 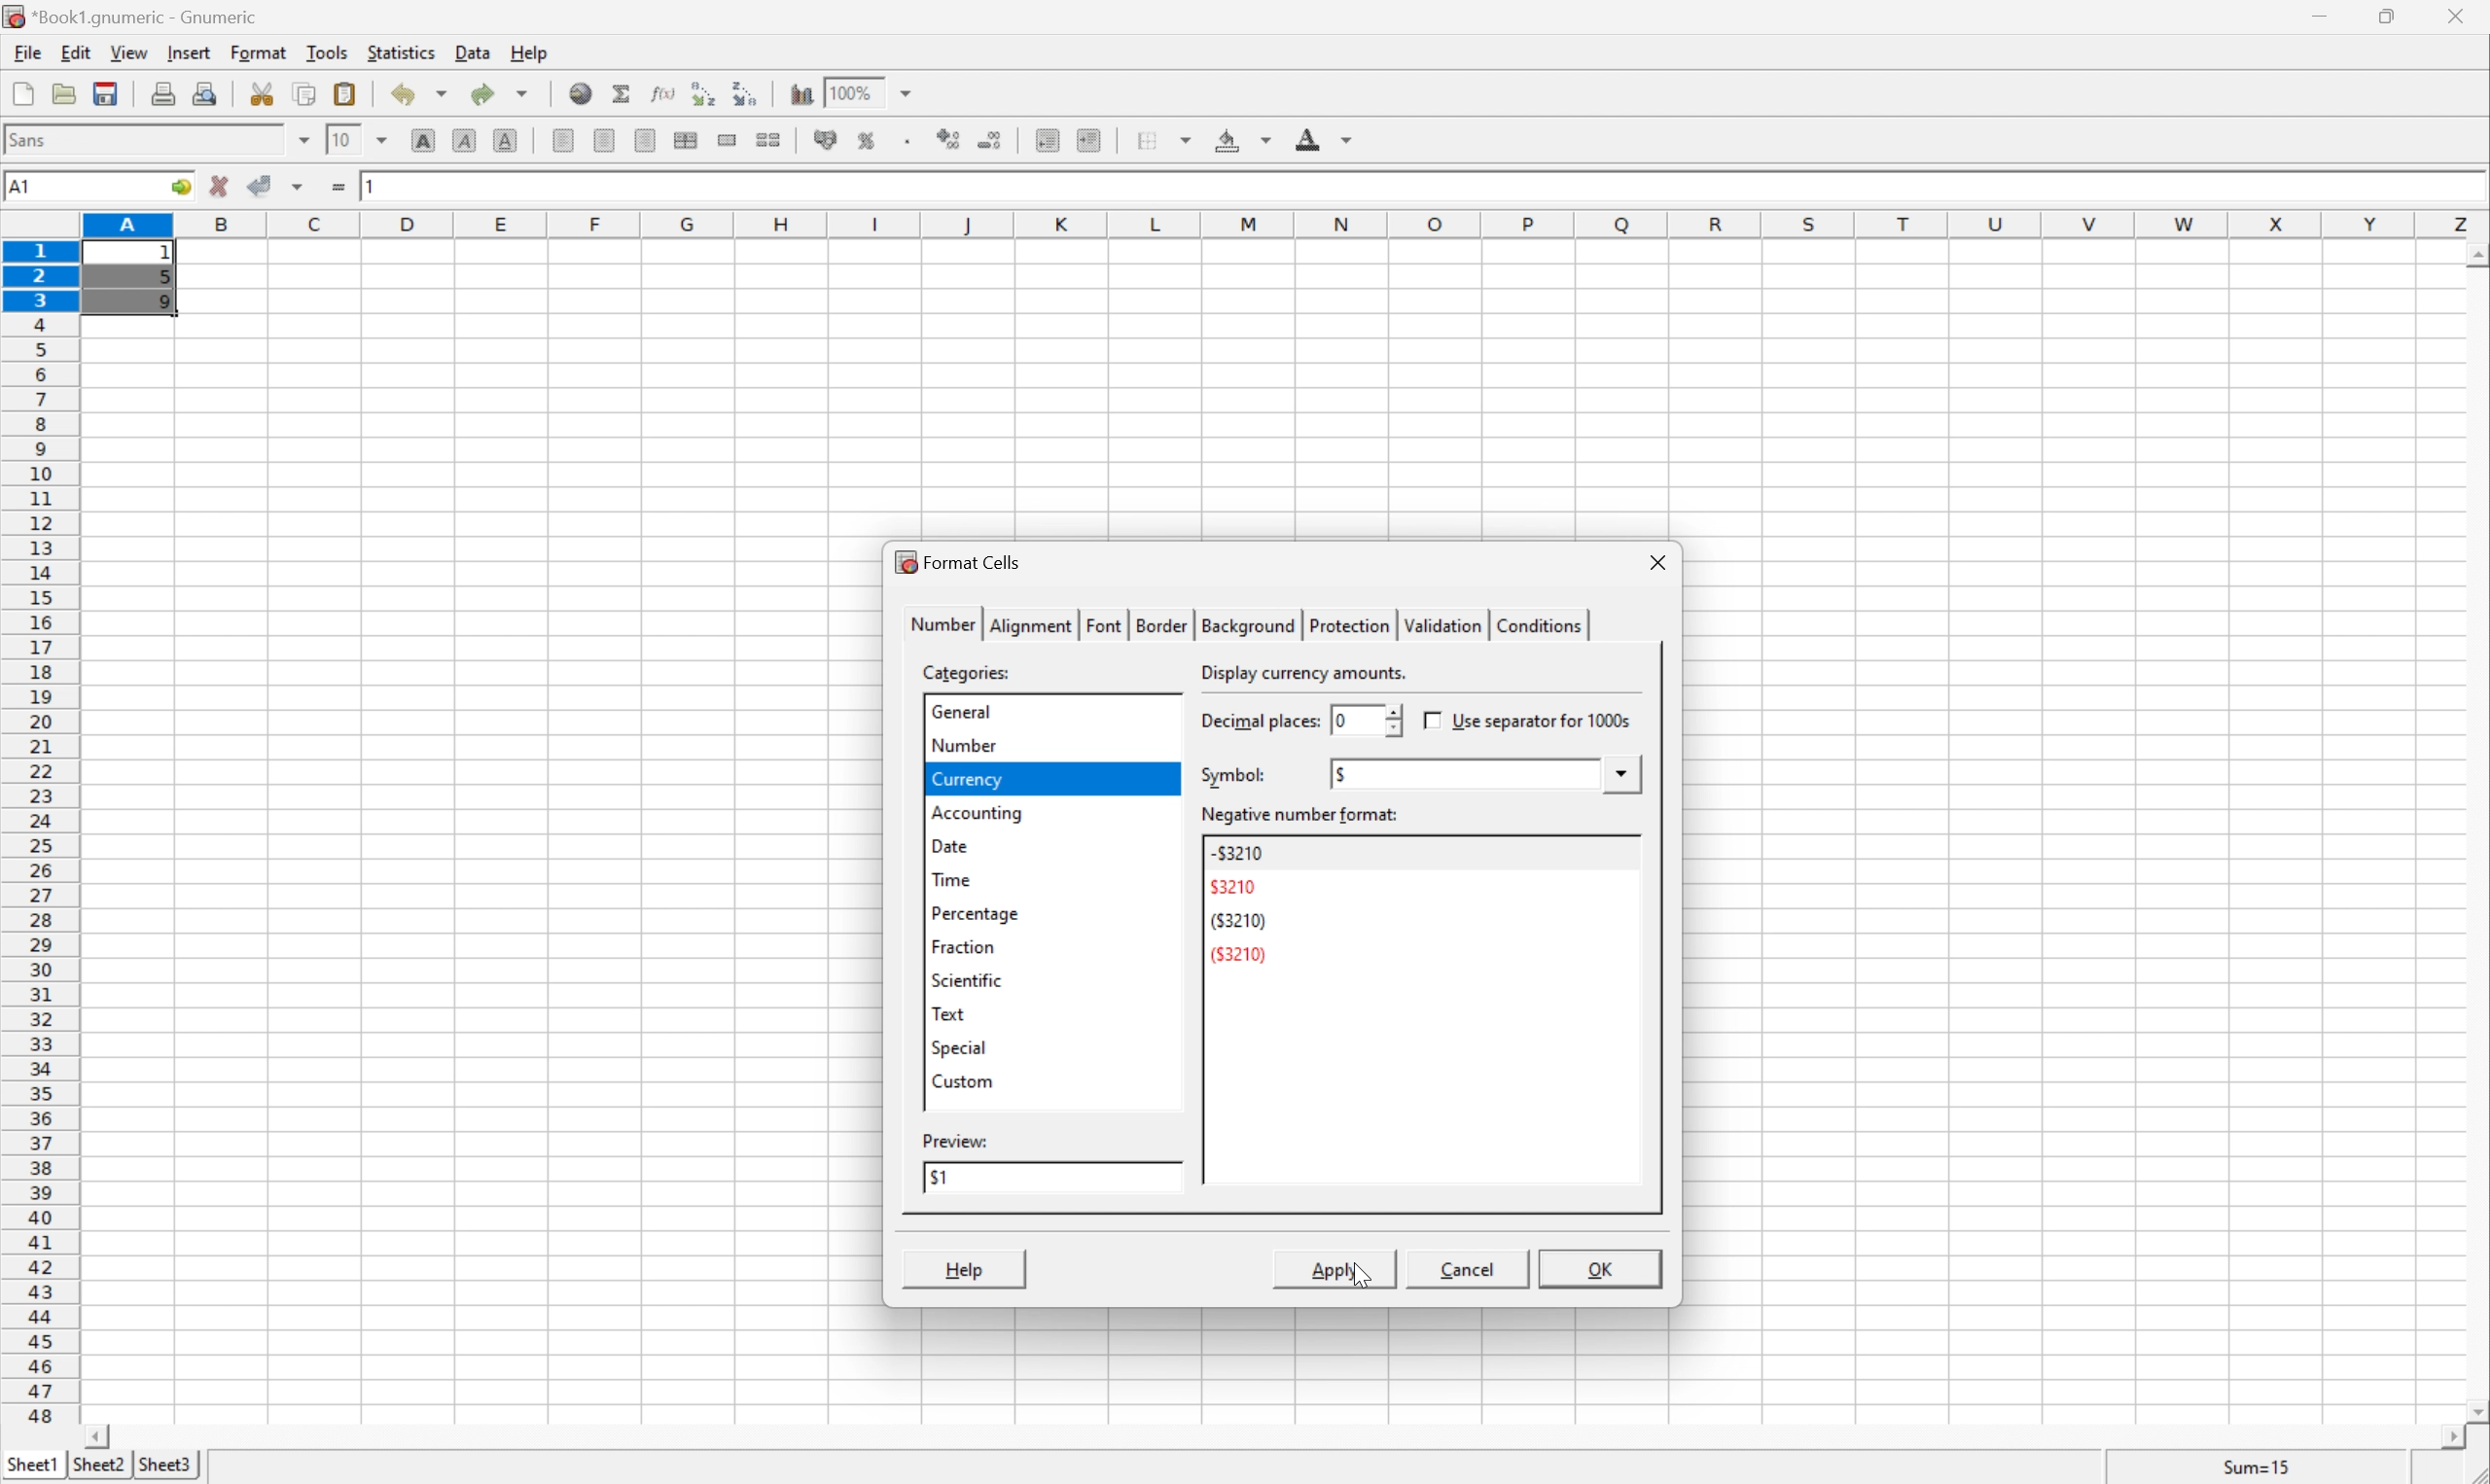 What do you see at coordinates (948, 844) in the screenshot?
I see `date` at bounding box center [948, 844].